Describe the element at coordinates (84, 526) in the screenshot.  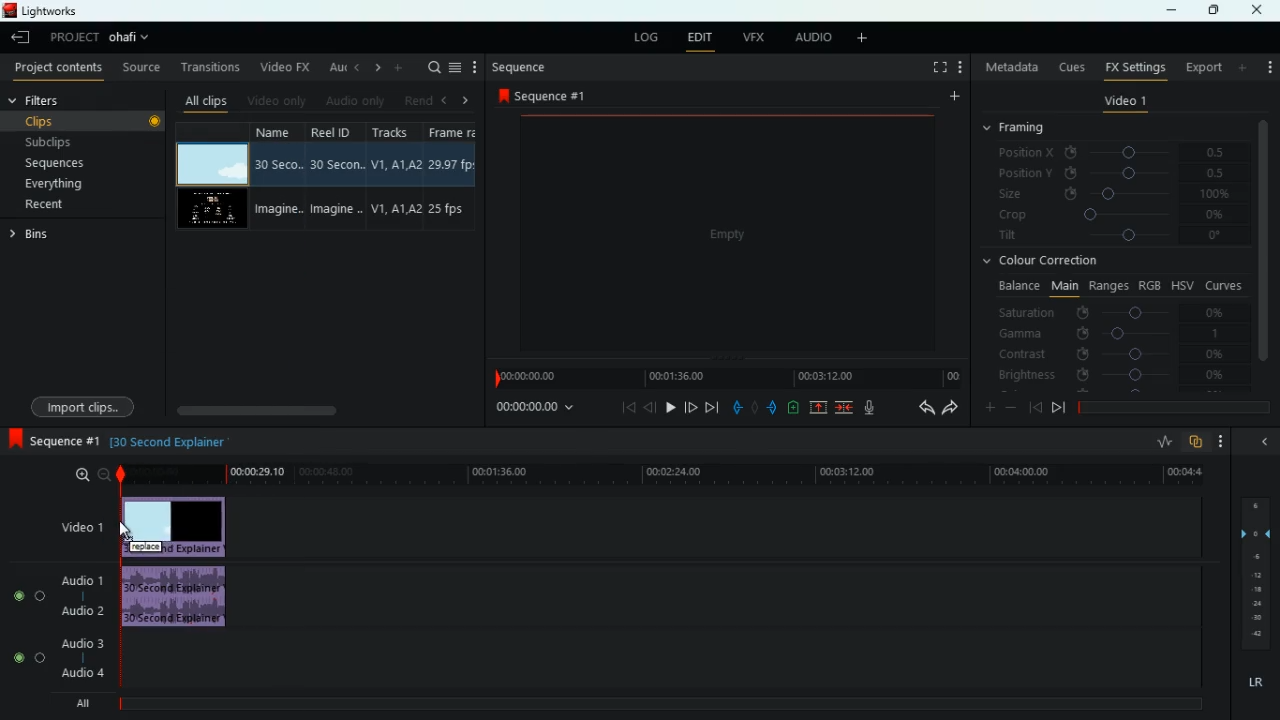
I see `video 1` at that location.